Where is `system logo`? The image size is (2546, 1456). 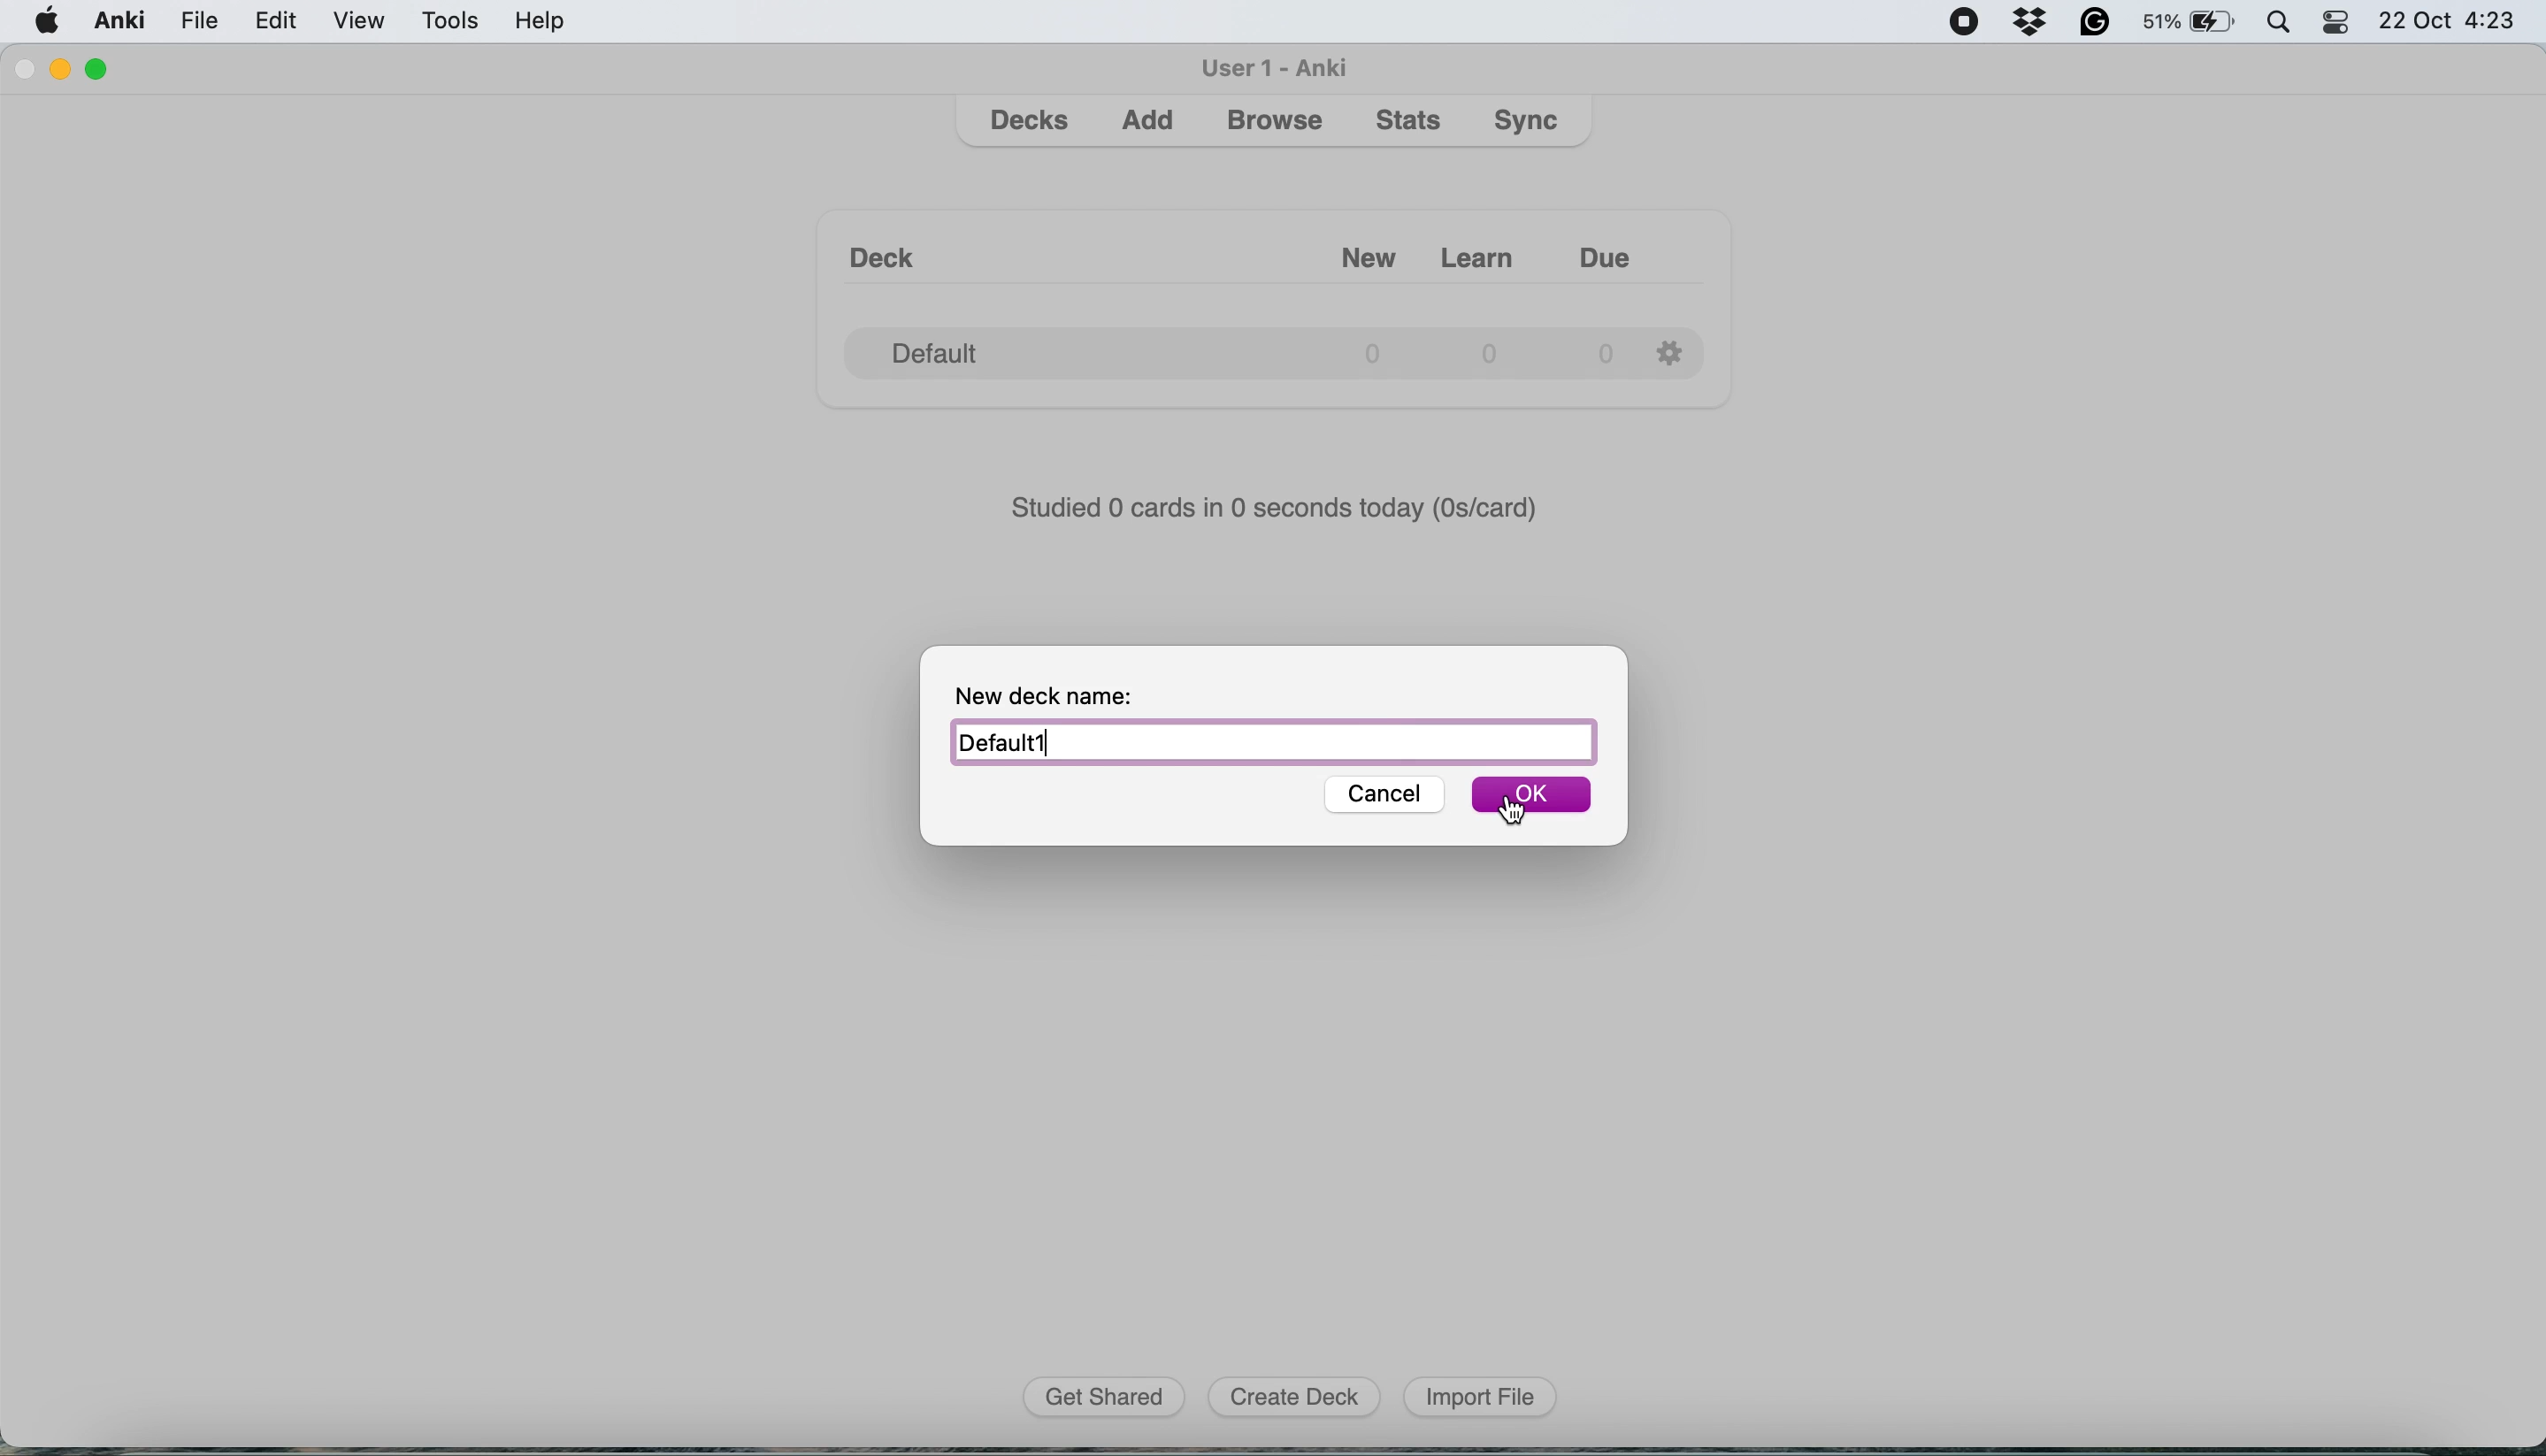
system logo is located at coordinates (47, 23).